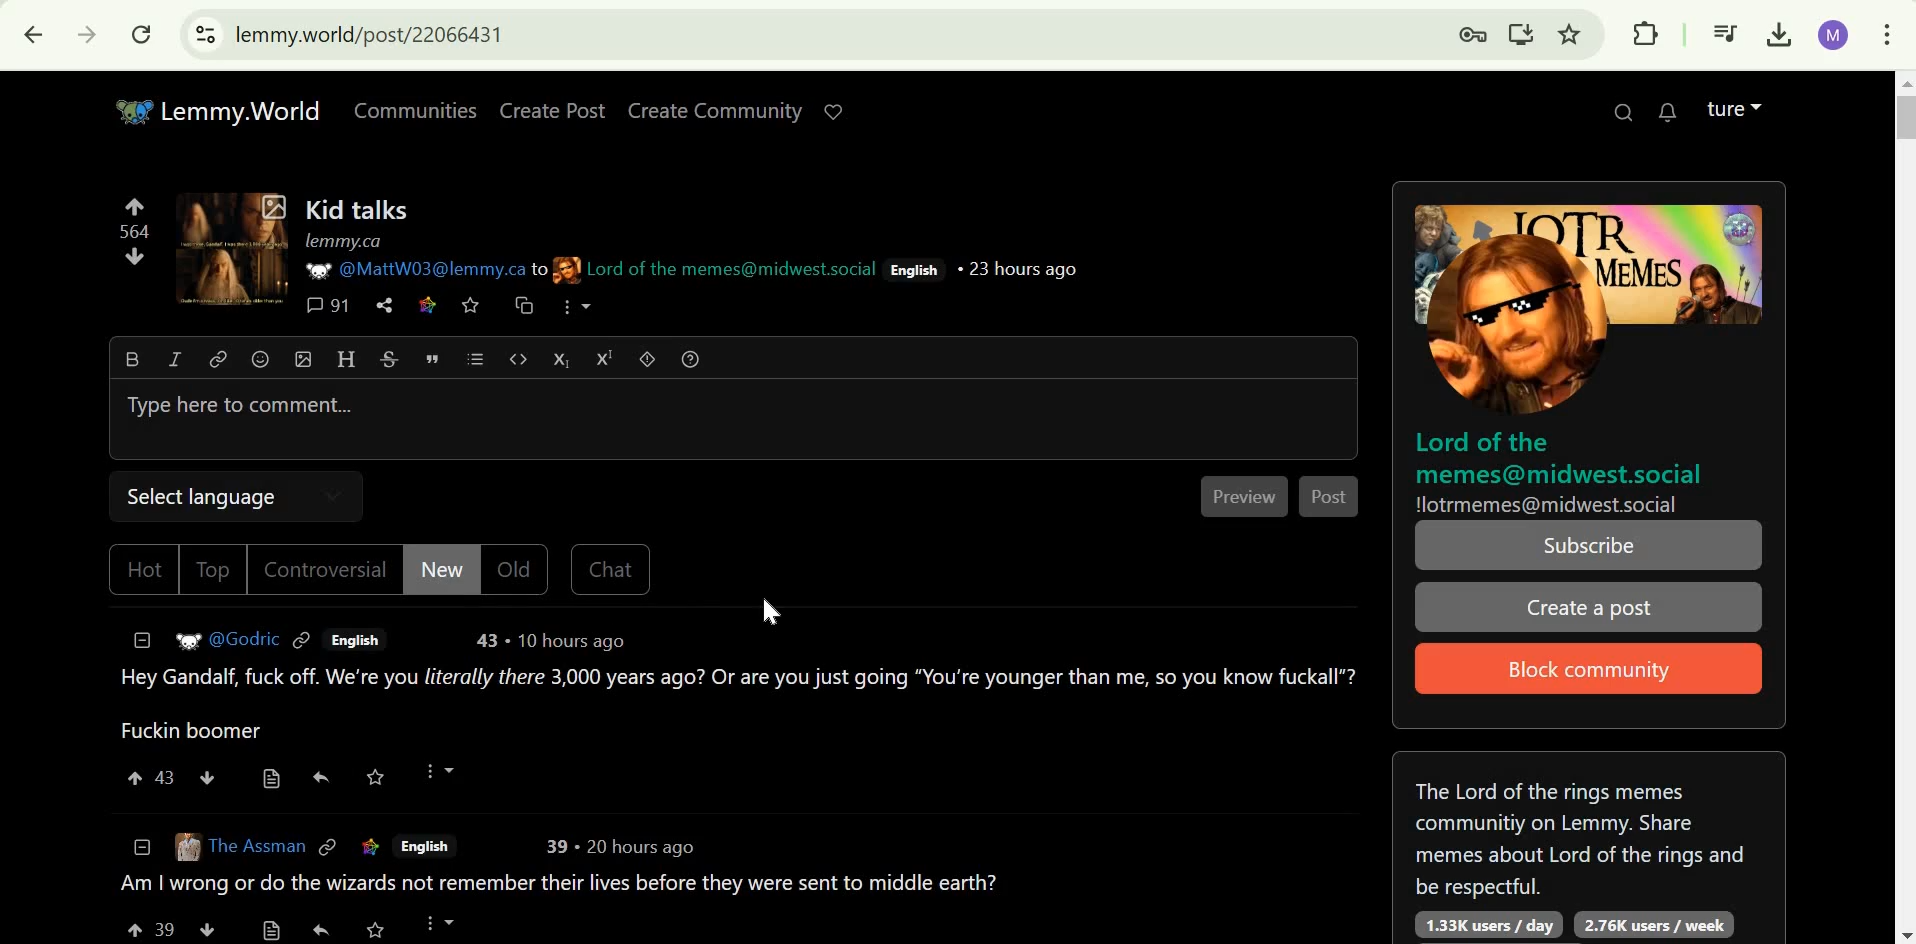 The image size is (1916, 944). What do you see at coordinates (554, 110) in the screenshot?
I see `Create Post` at bounding box center [554, 110].